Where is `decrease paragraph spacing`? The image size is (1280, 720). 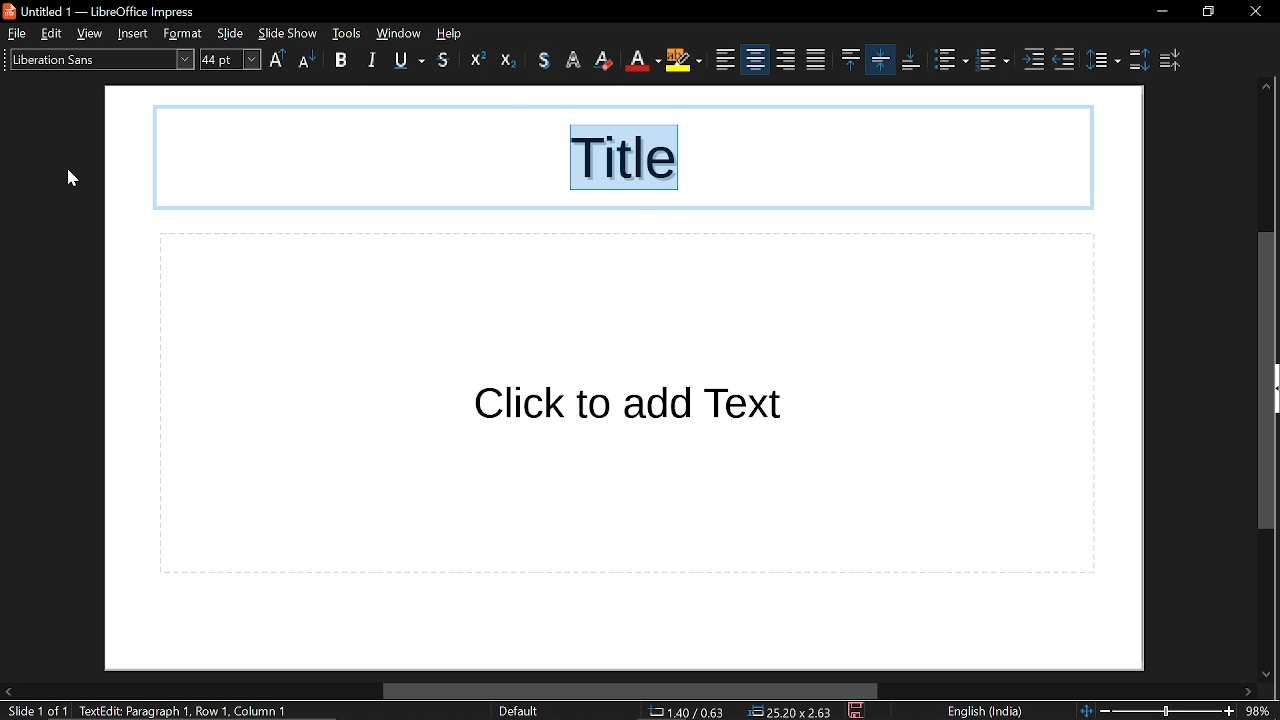 decrease paragraph spacing is located at coordinates (1173, 60).